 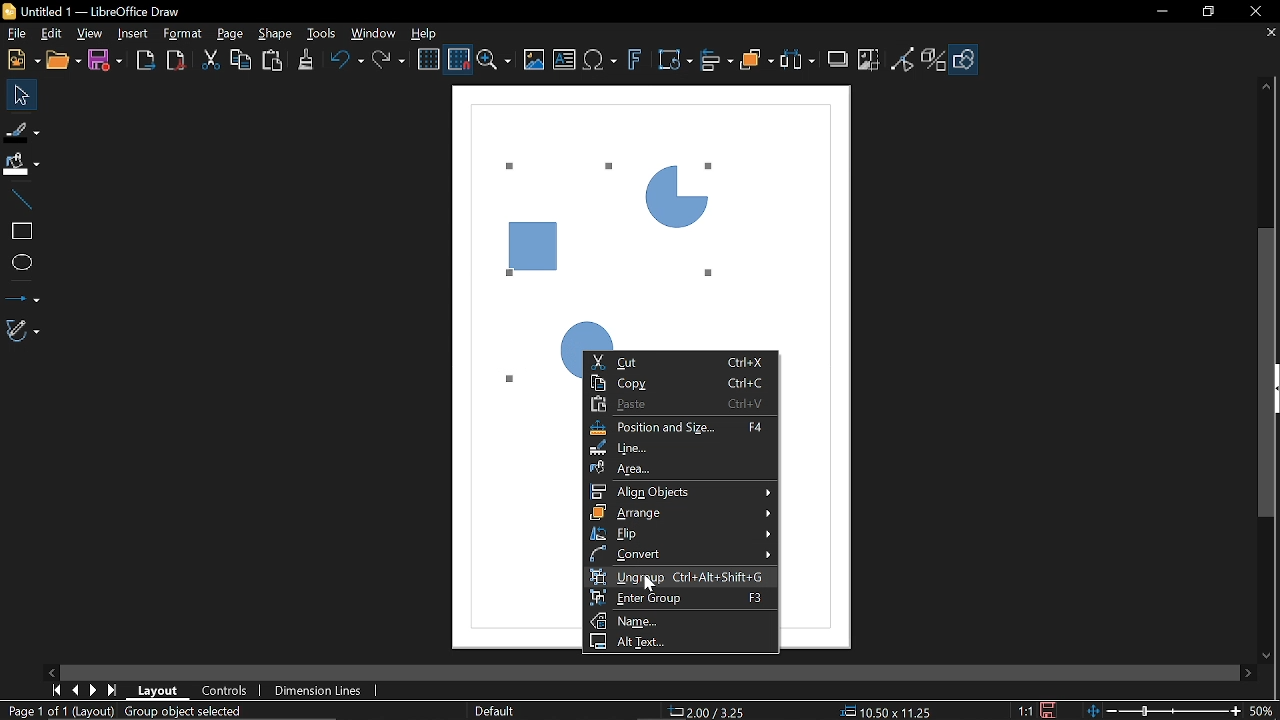 What do you see at coordinates (390, 61) in the screenshot?
I see `Redo` at bounding box center [390, 61].